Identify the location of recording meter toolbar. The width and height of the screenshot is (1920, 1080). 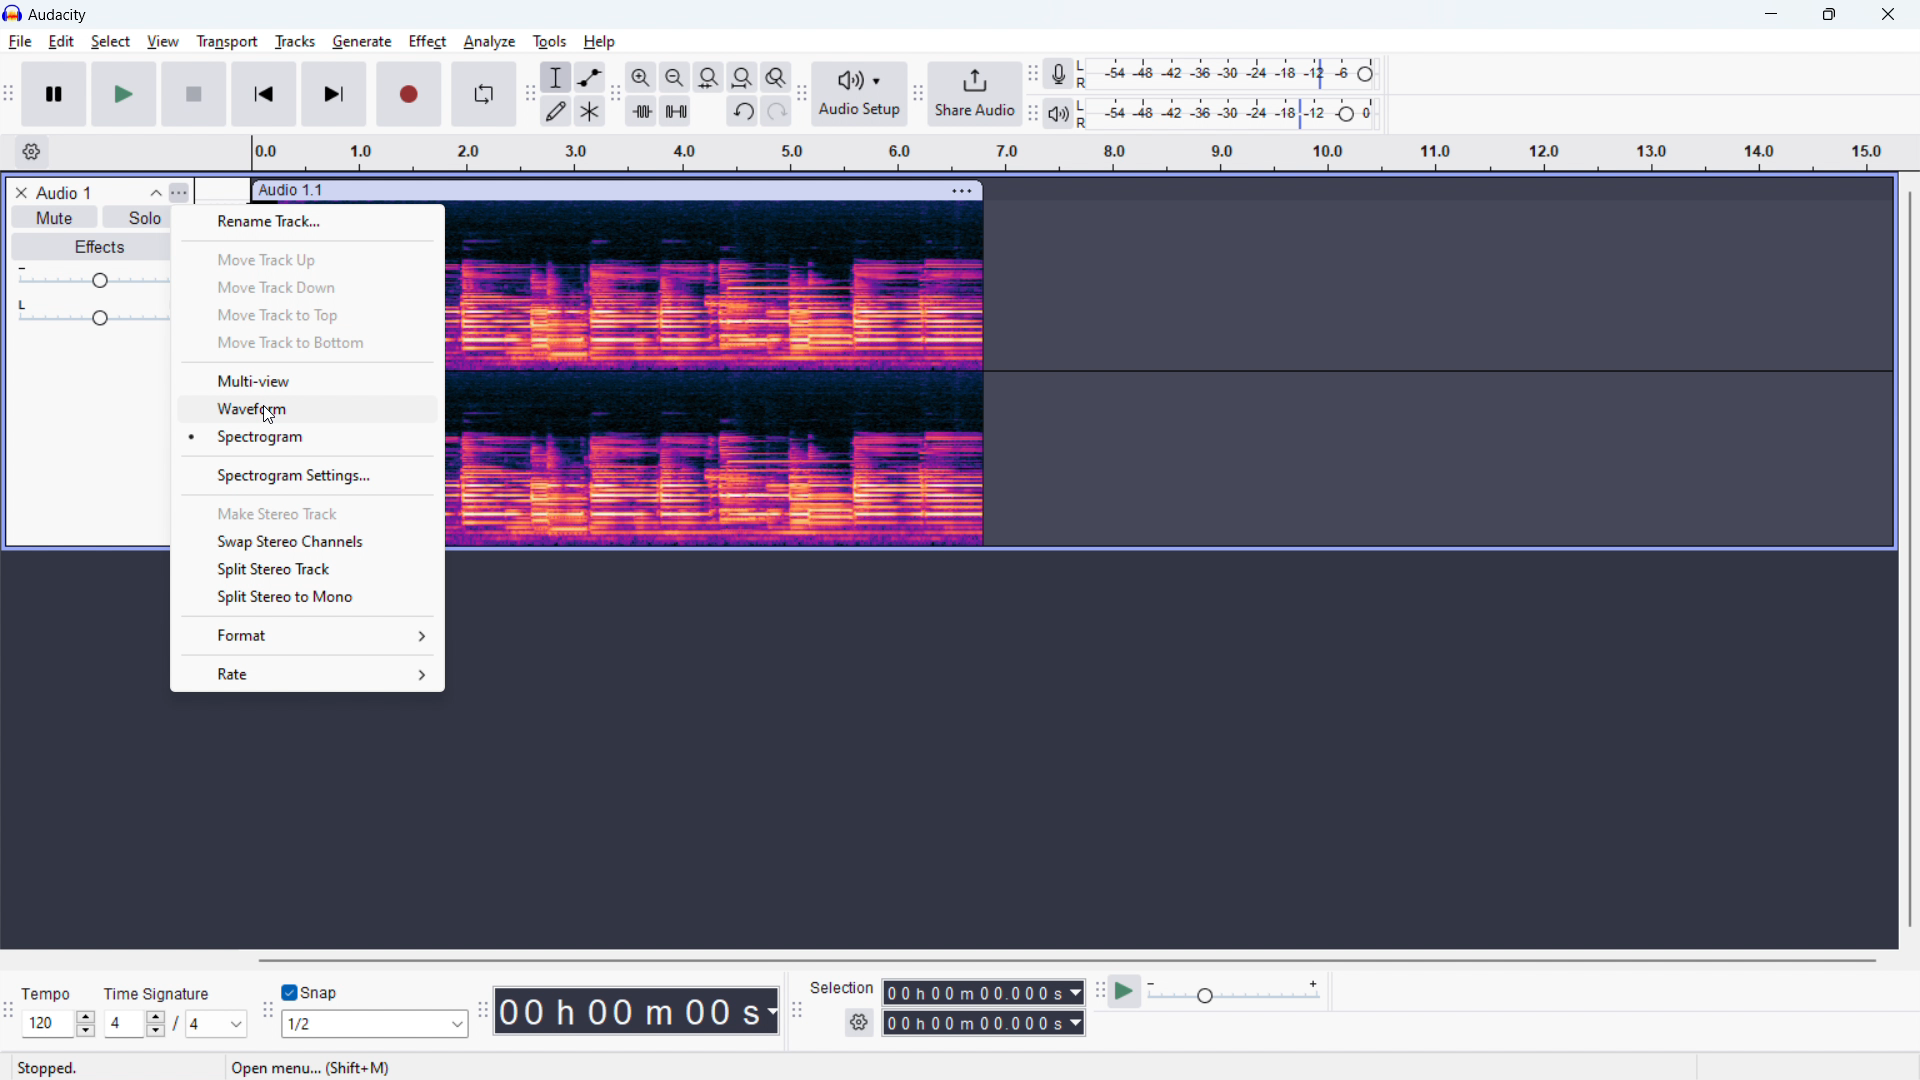
(1031, 74).